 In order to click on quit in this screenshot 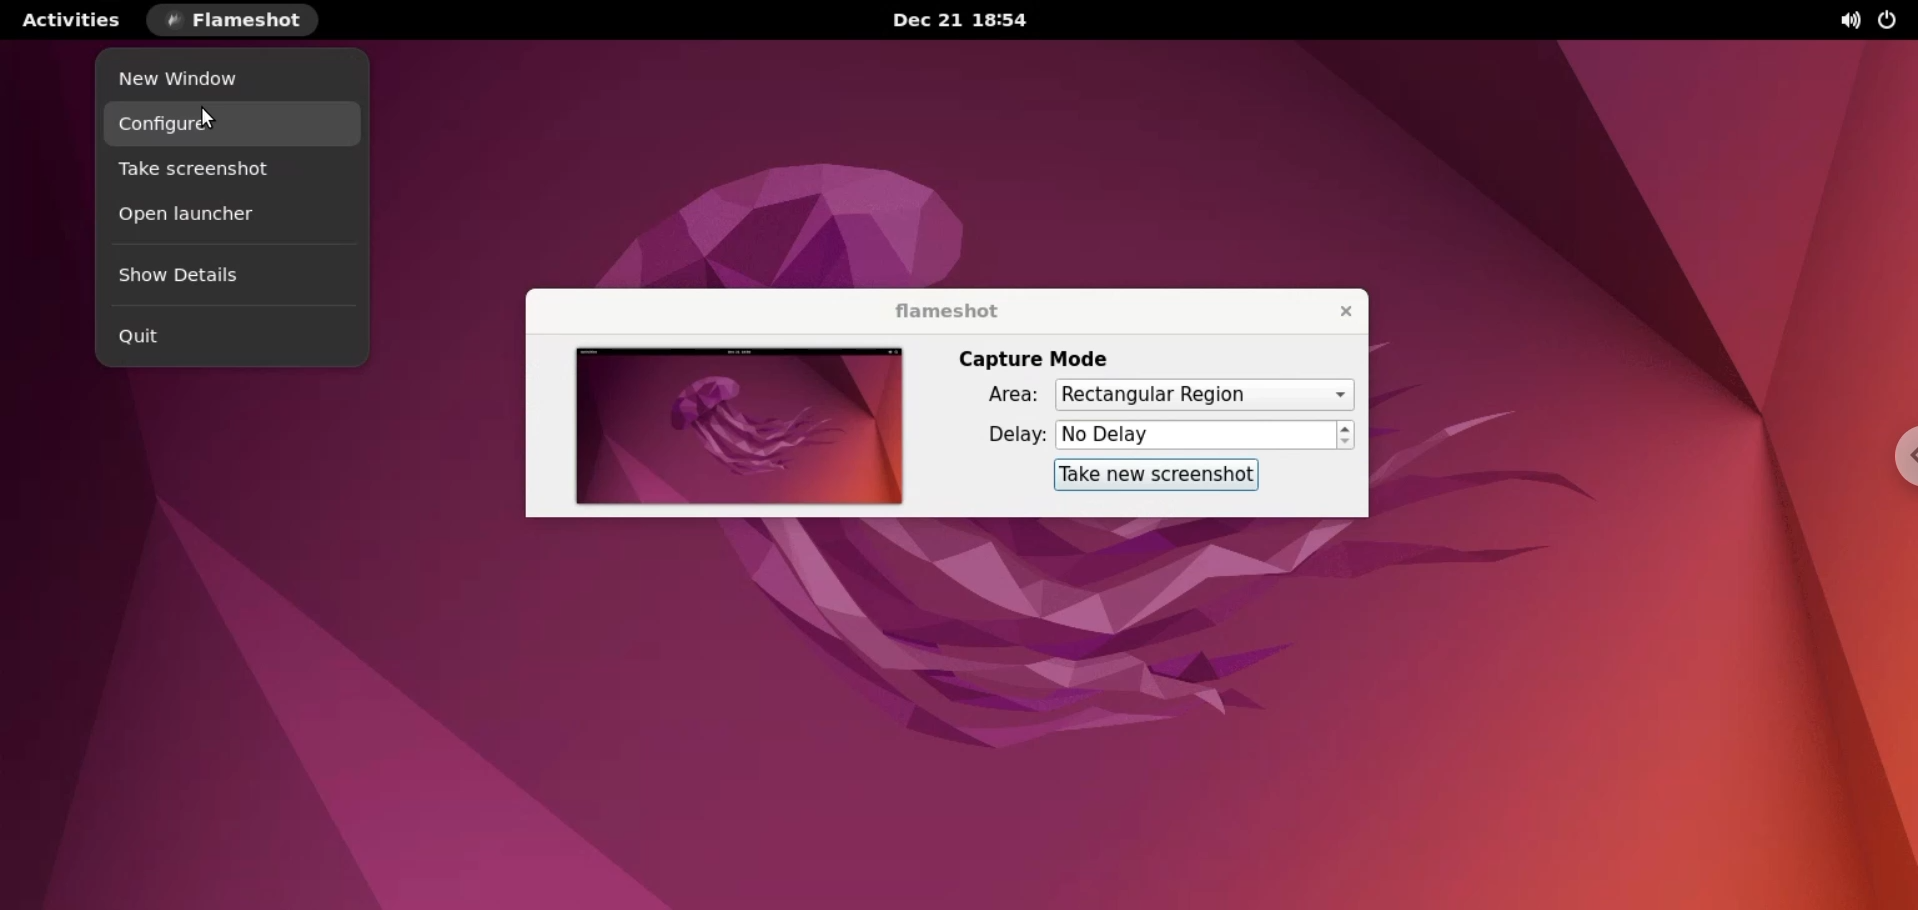, I will do `click(231, 332)`.